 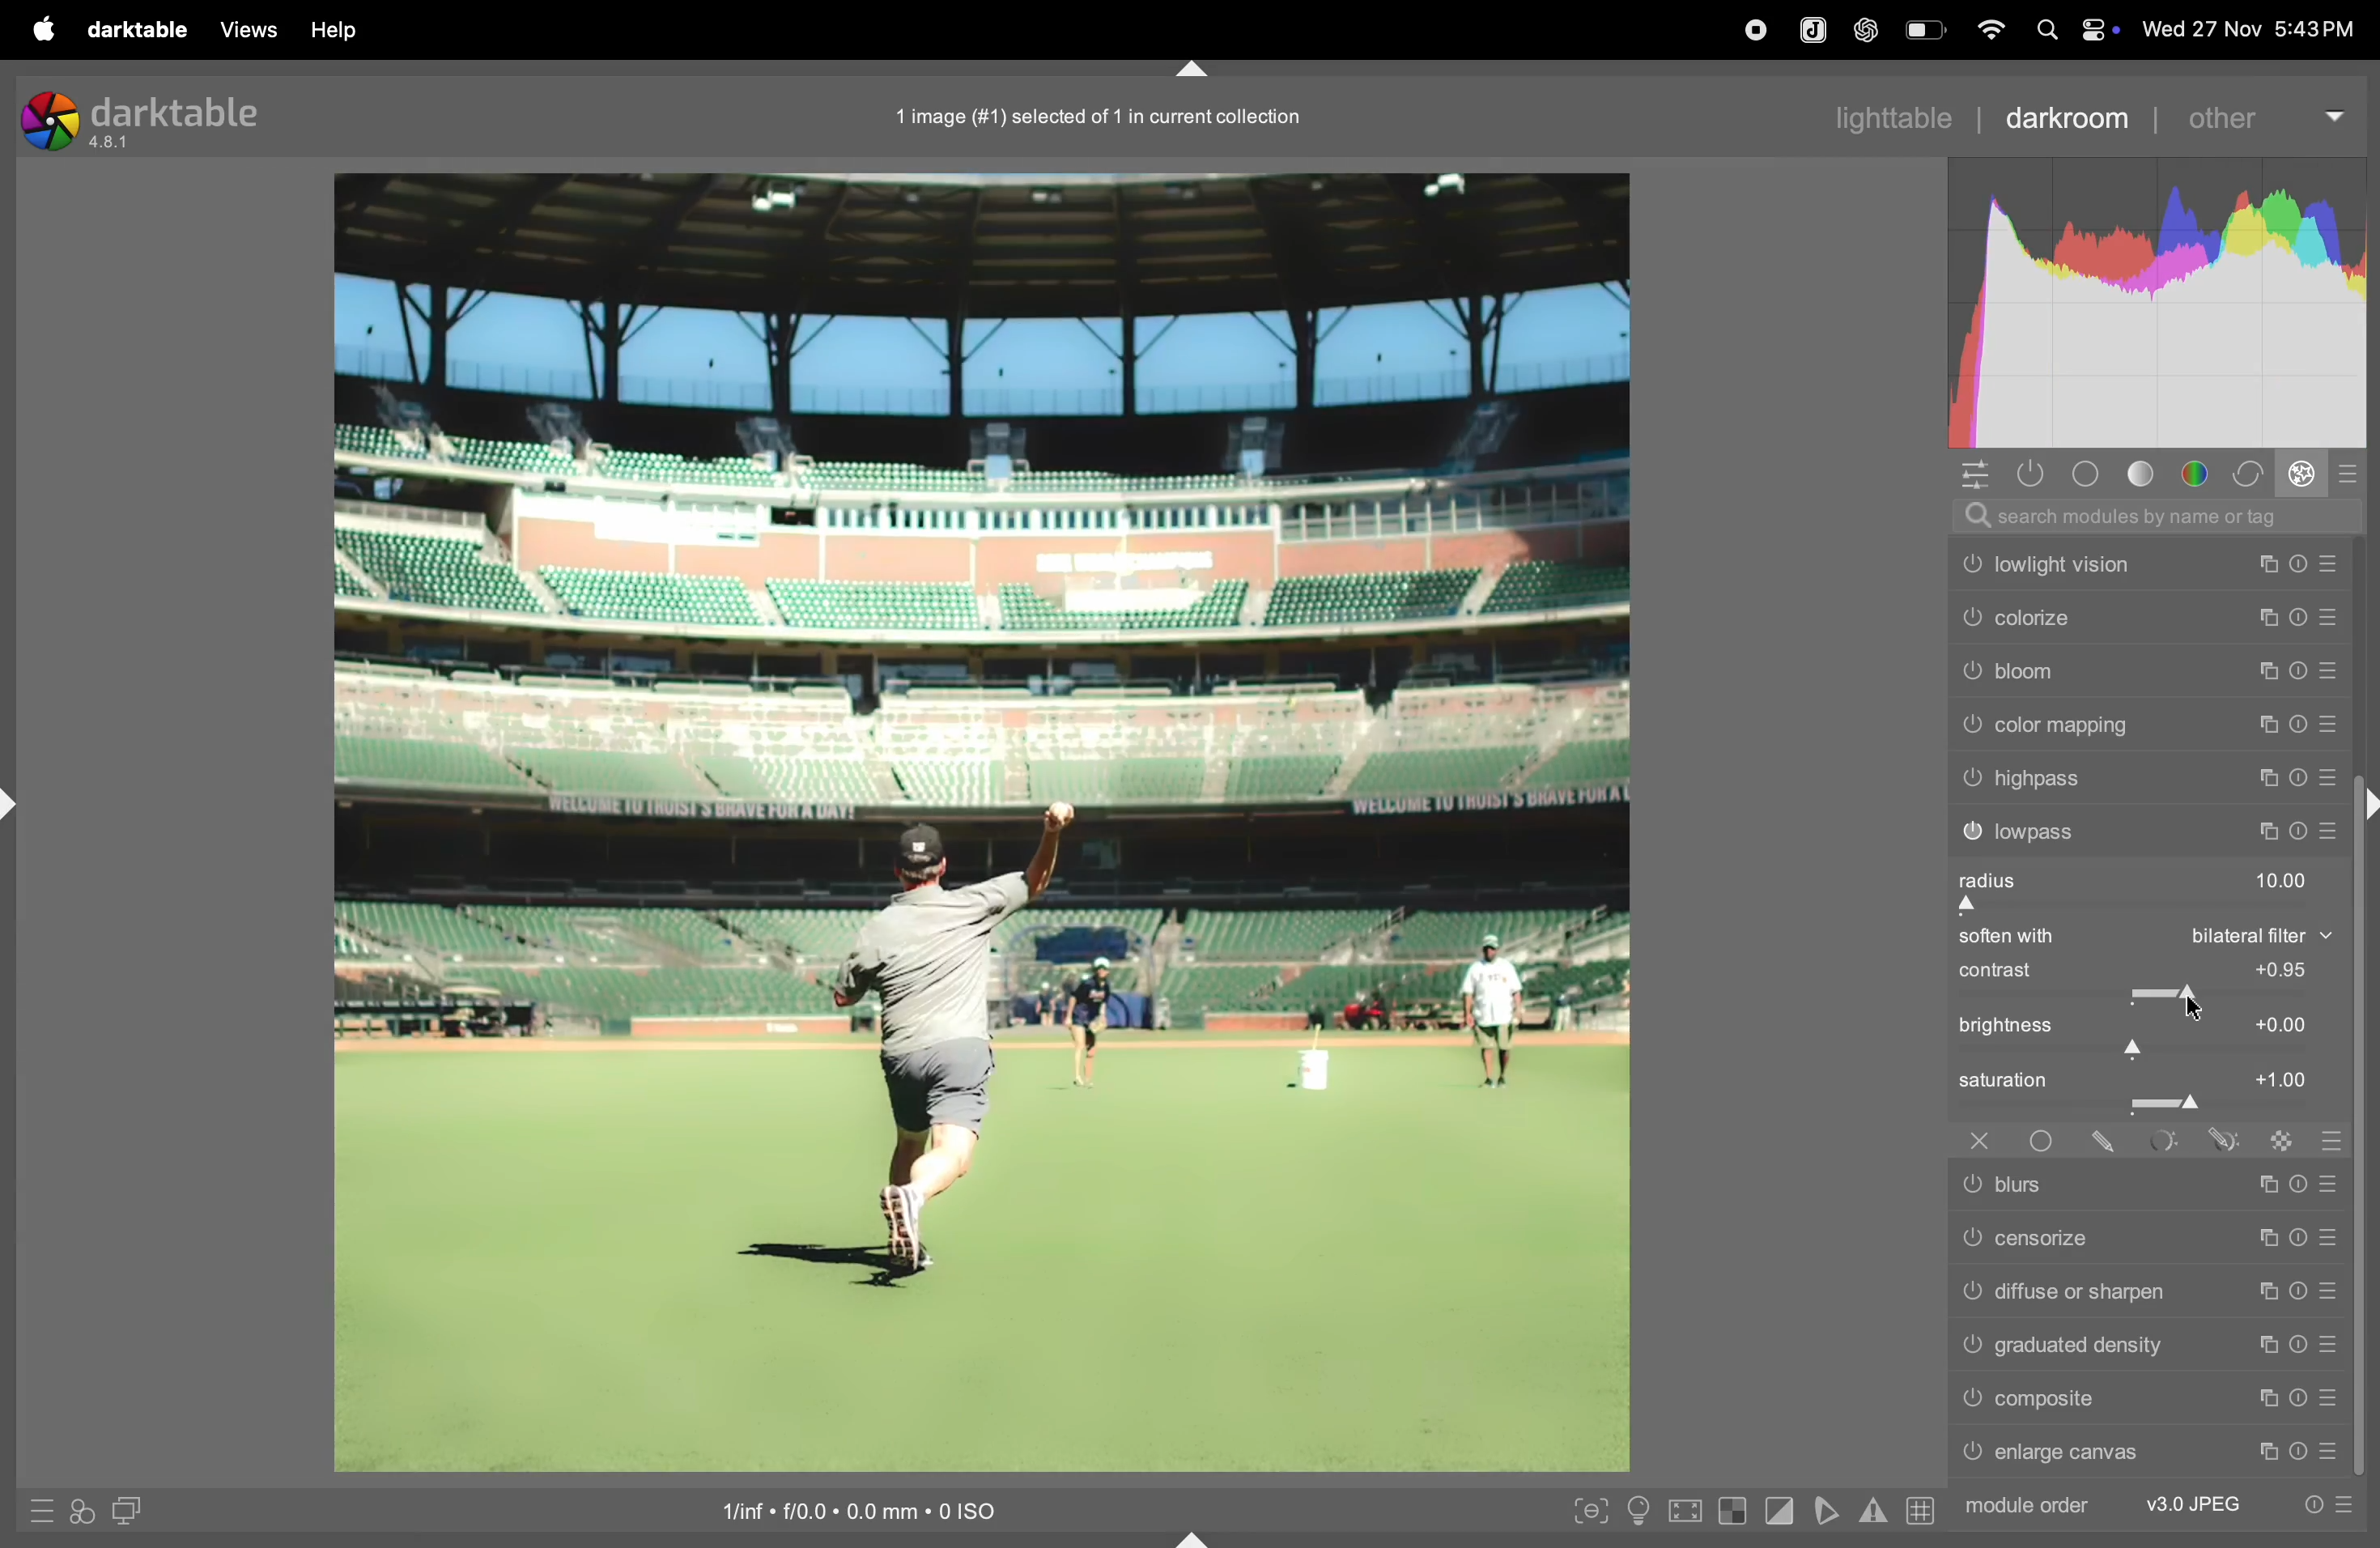 What do you see at coordinates (1811, 28) in the screenshot?
I see `joplin` at bounding box center [1811, 28].